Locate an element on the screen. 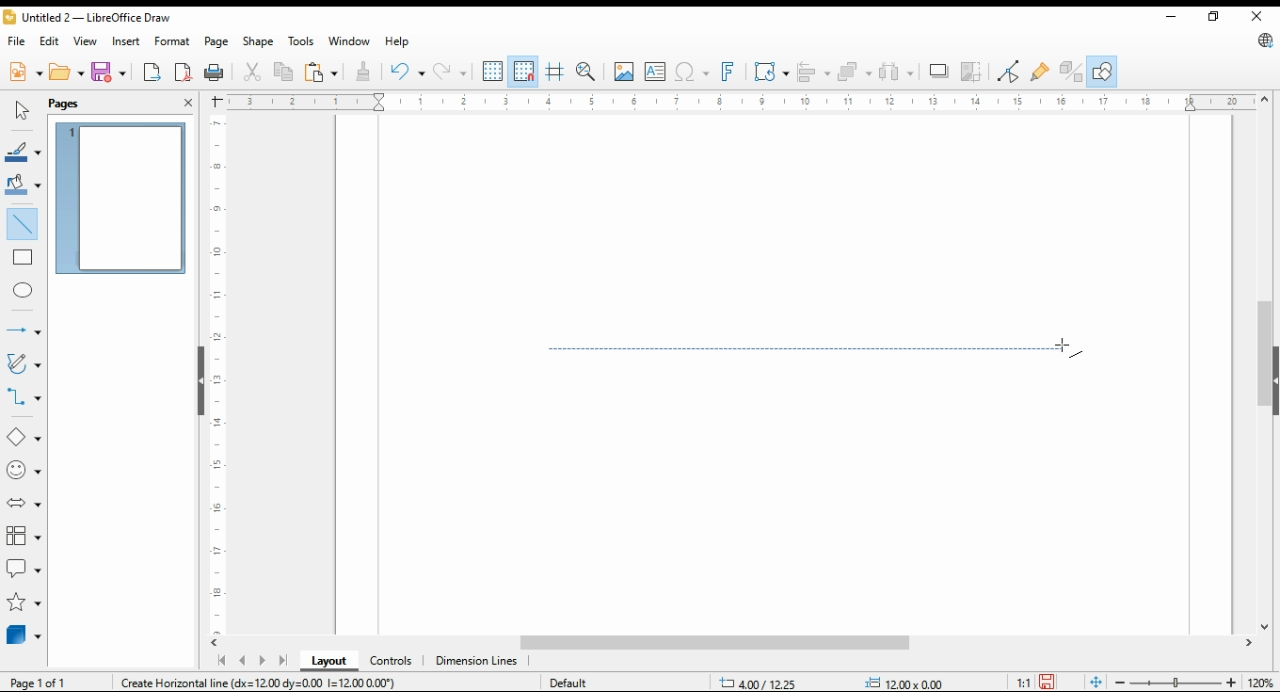 Image resolution: width=1280 pixels, height=692 pixels. vertical scale is located at coordinates (215, 374).